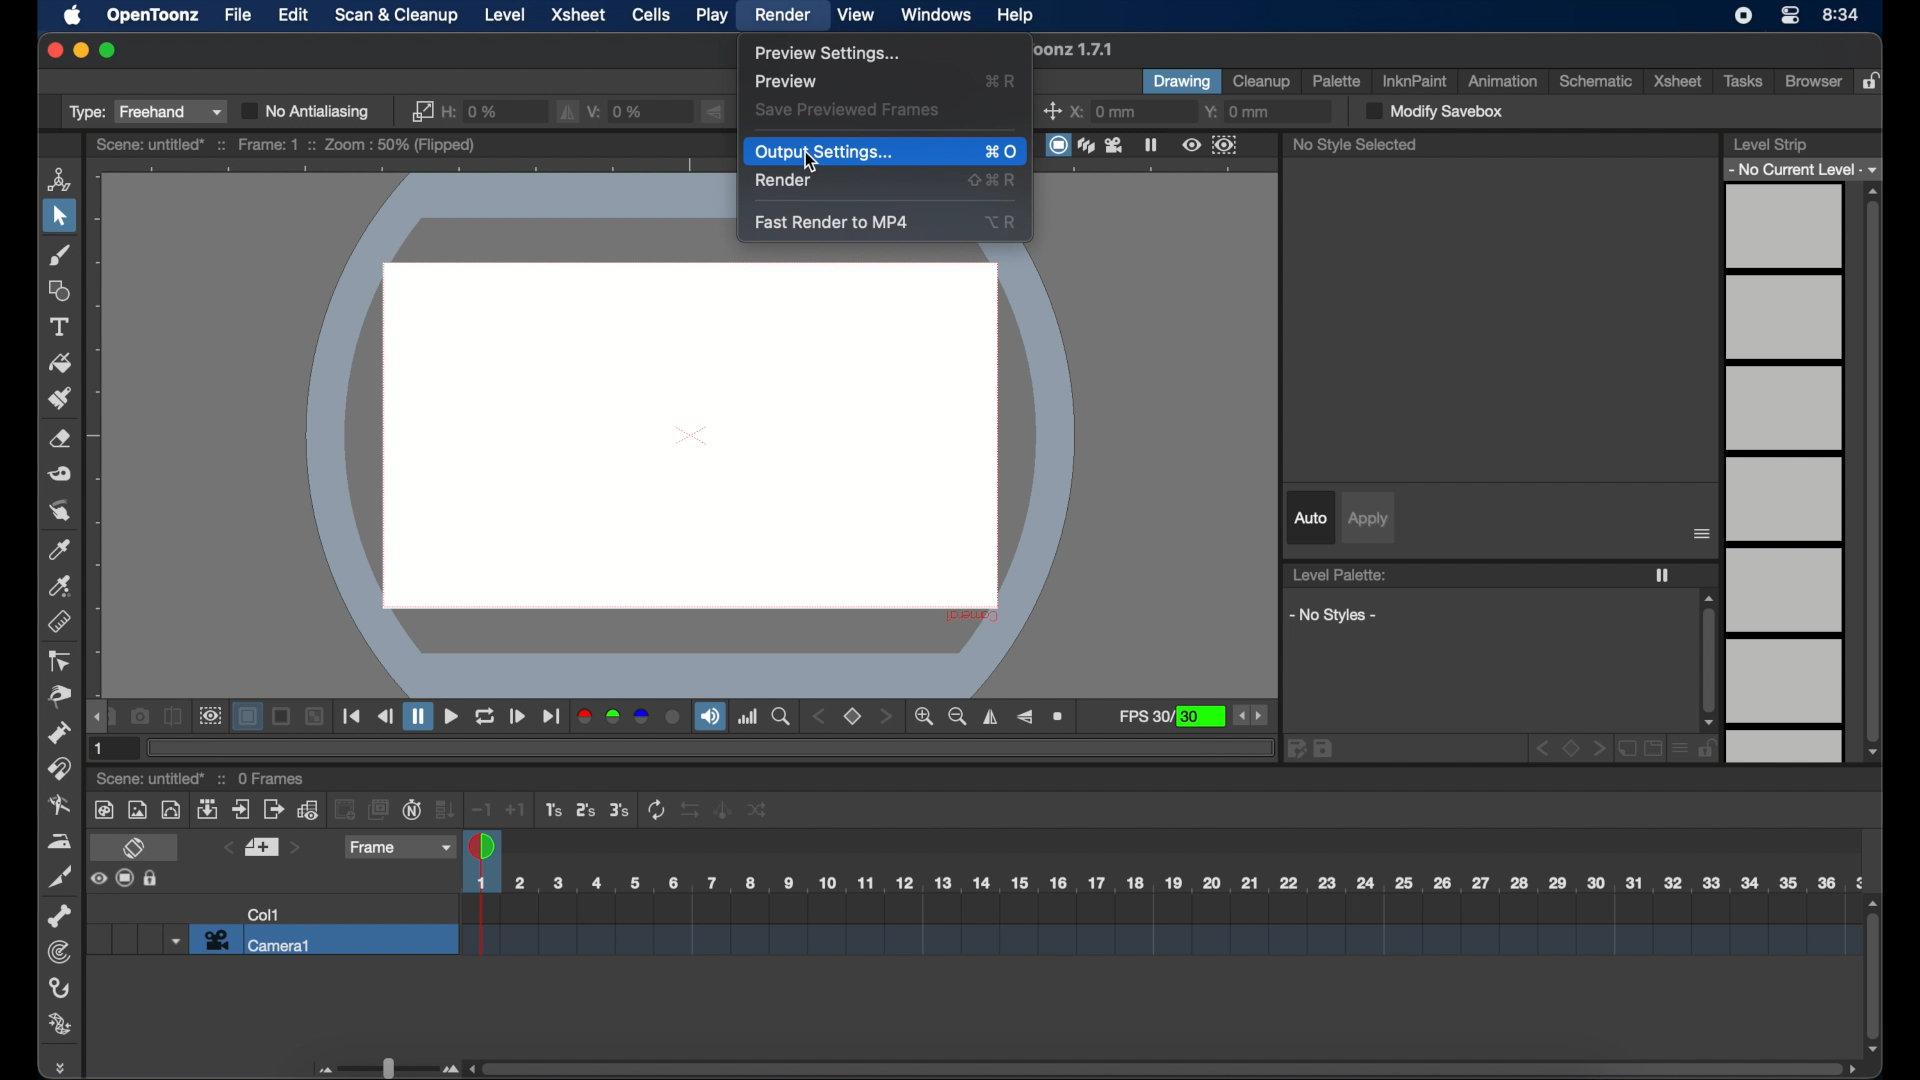 This screenshot has width=1920, height=1080. I want to click on flip vertically, so click(715, 111).